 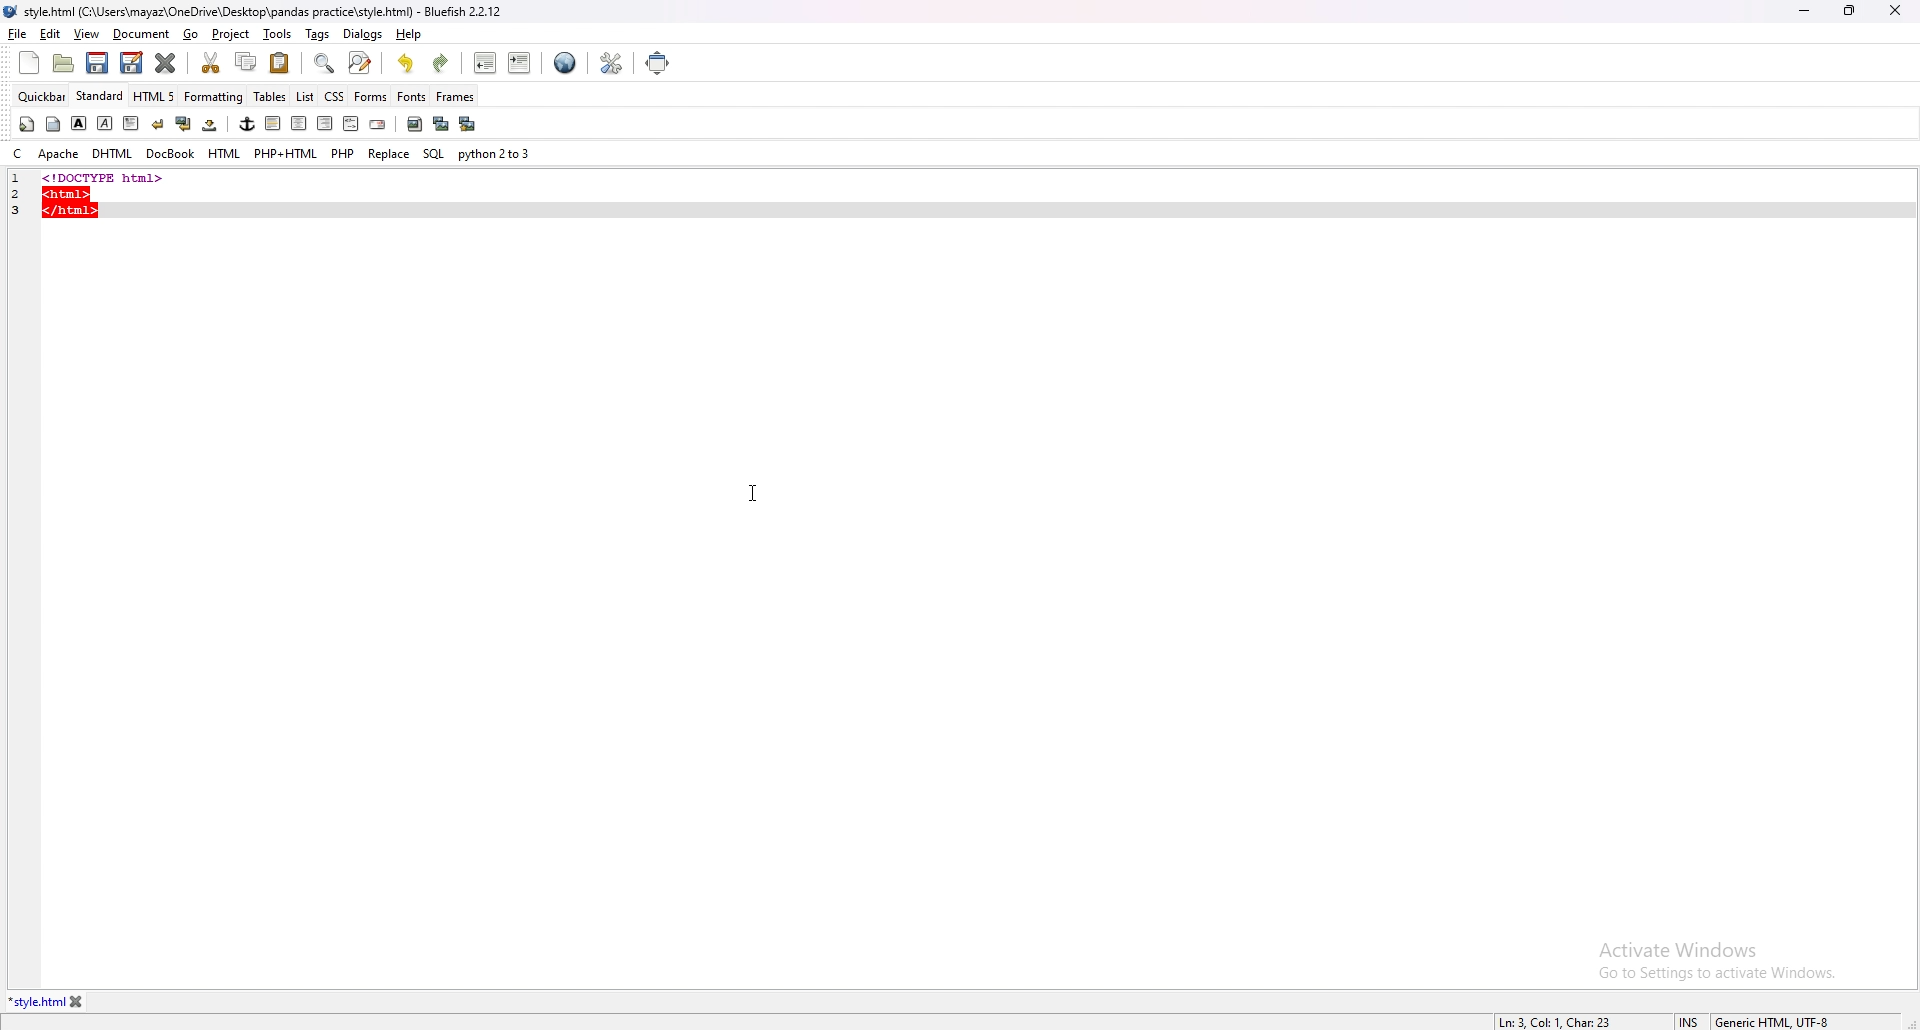 I want to click on center, so click(x=298, y=124).